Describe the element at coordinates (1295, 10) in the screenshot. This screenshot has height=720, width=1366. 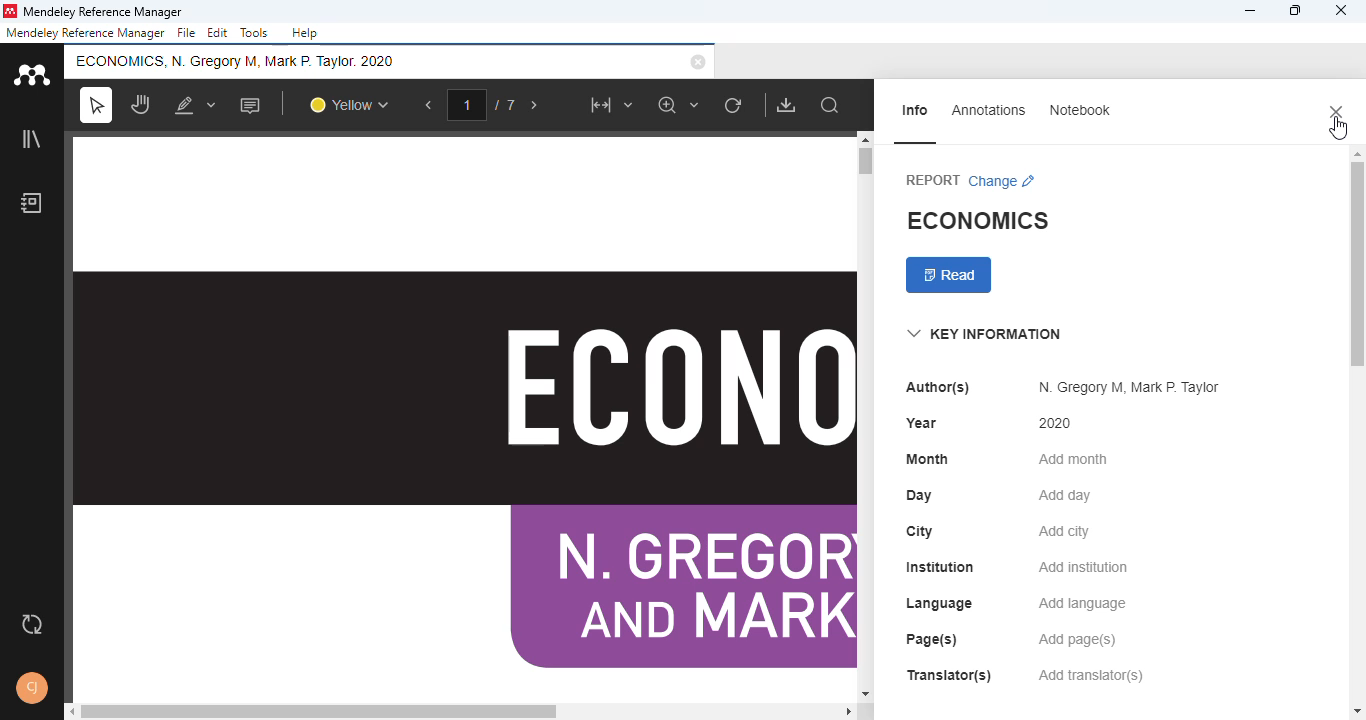
I see `maximize` at that location.